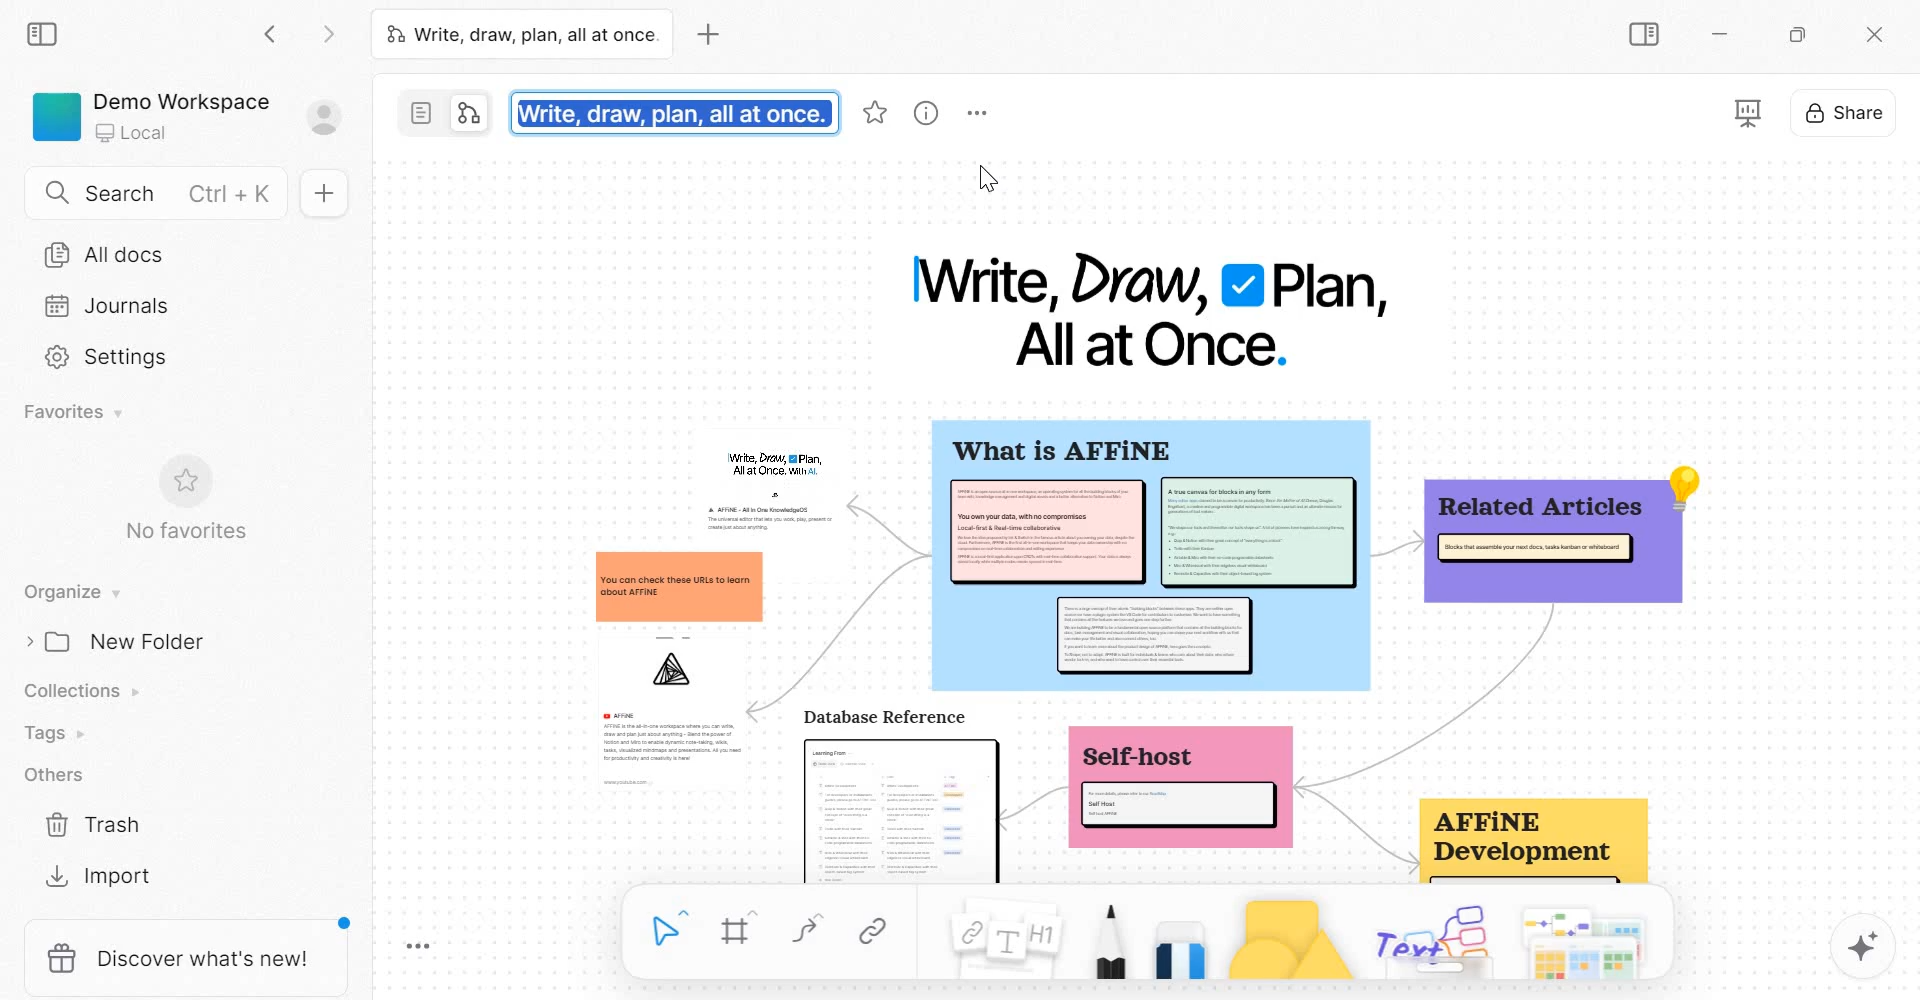 The image size is (1920, 1000). I want to click on edgeless mode, so click(468, 113).